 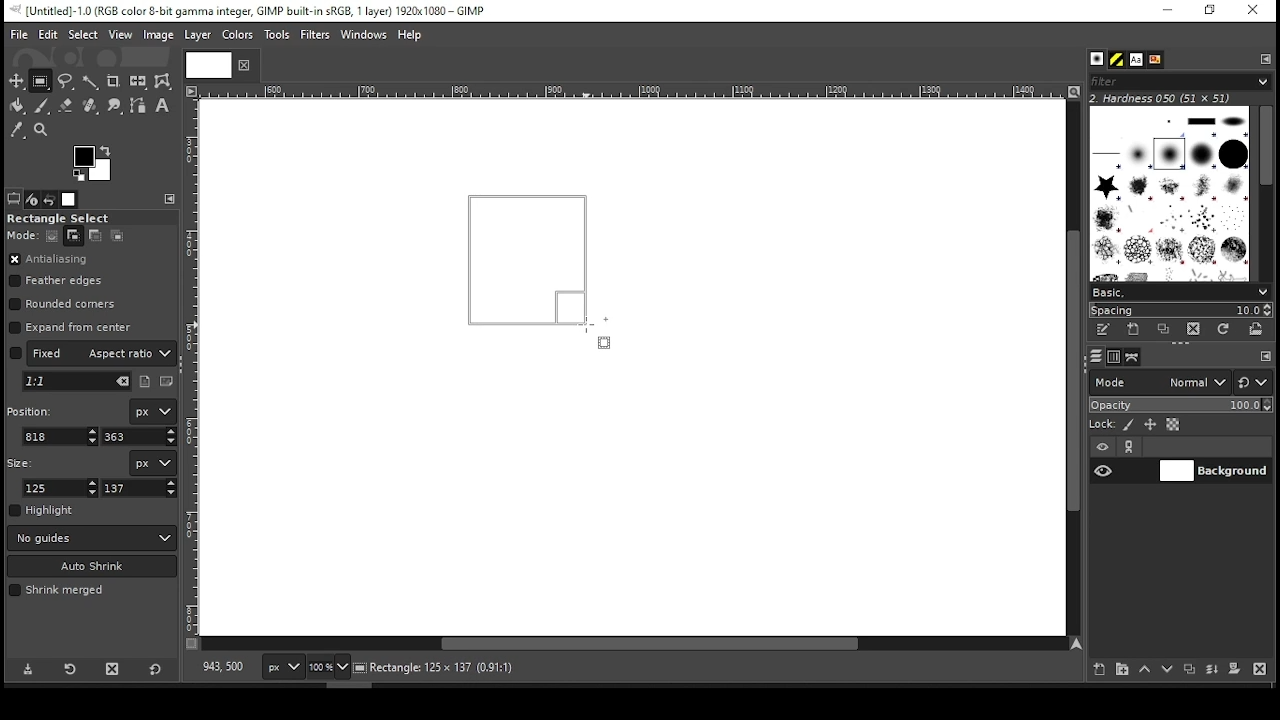 What do you see at coordinates (93, 163) in the screenshot?
I see `colors` at bounding box center [93, 163].